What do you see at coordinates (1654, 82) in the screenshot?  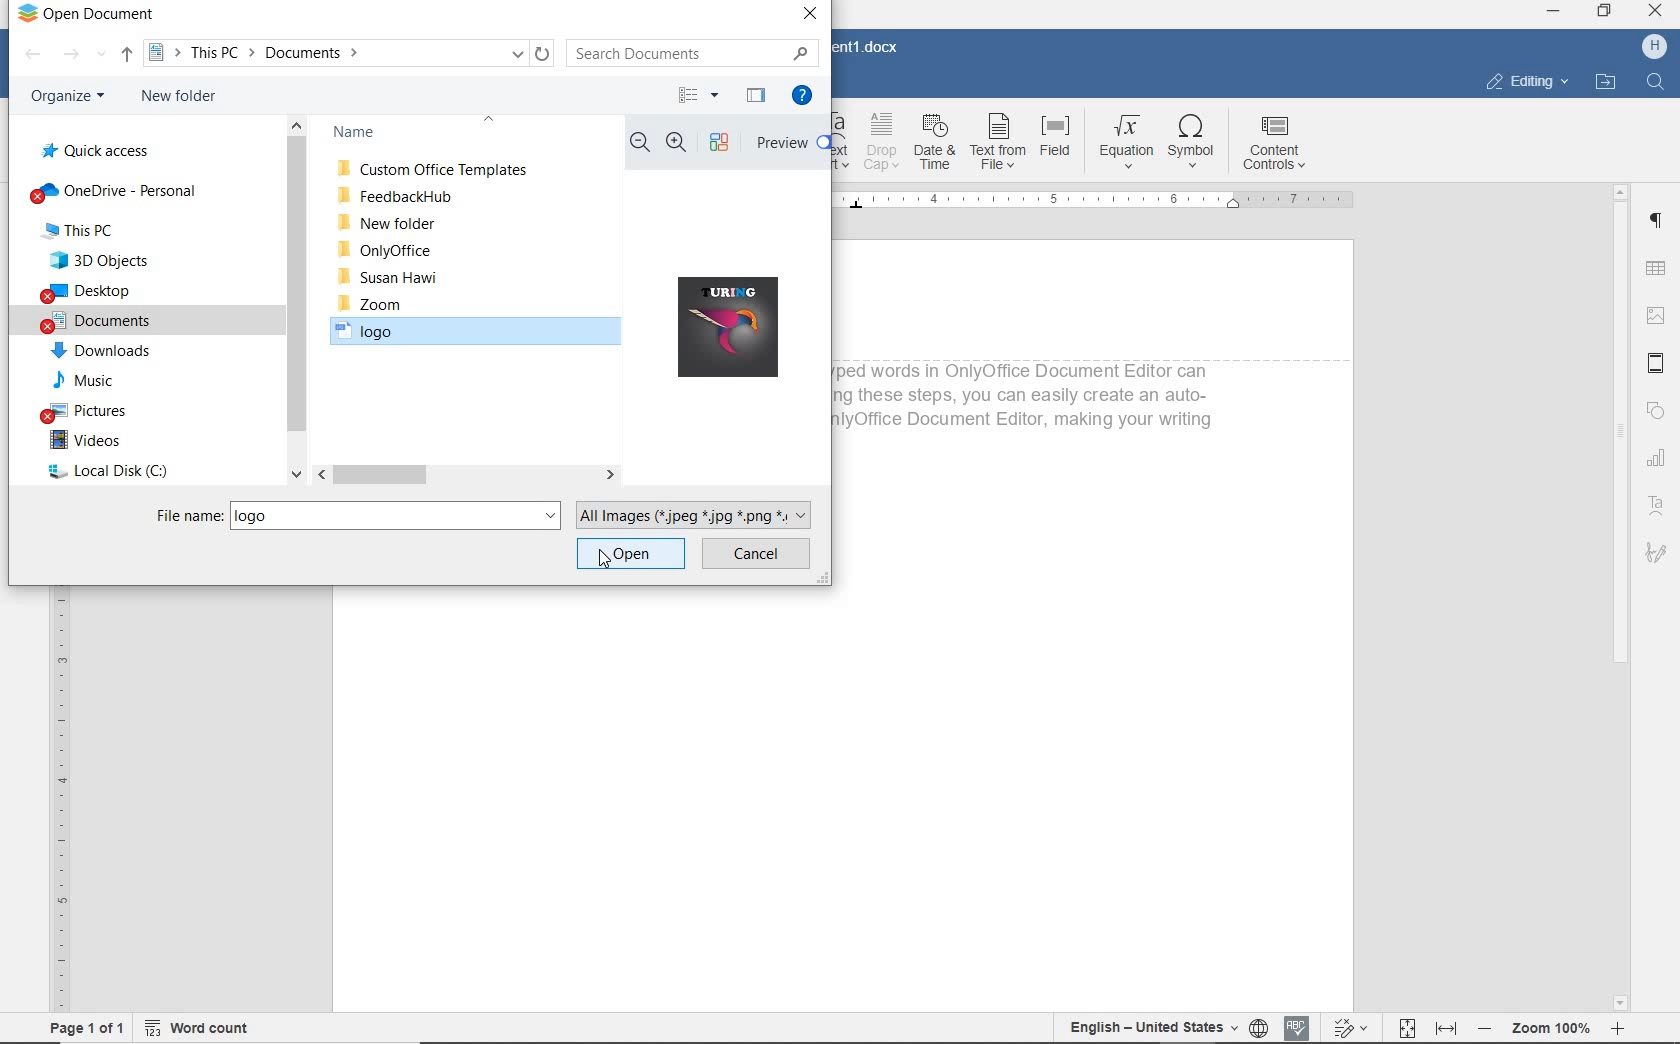 I see `Search` at bounding box center [1654, 82].